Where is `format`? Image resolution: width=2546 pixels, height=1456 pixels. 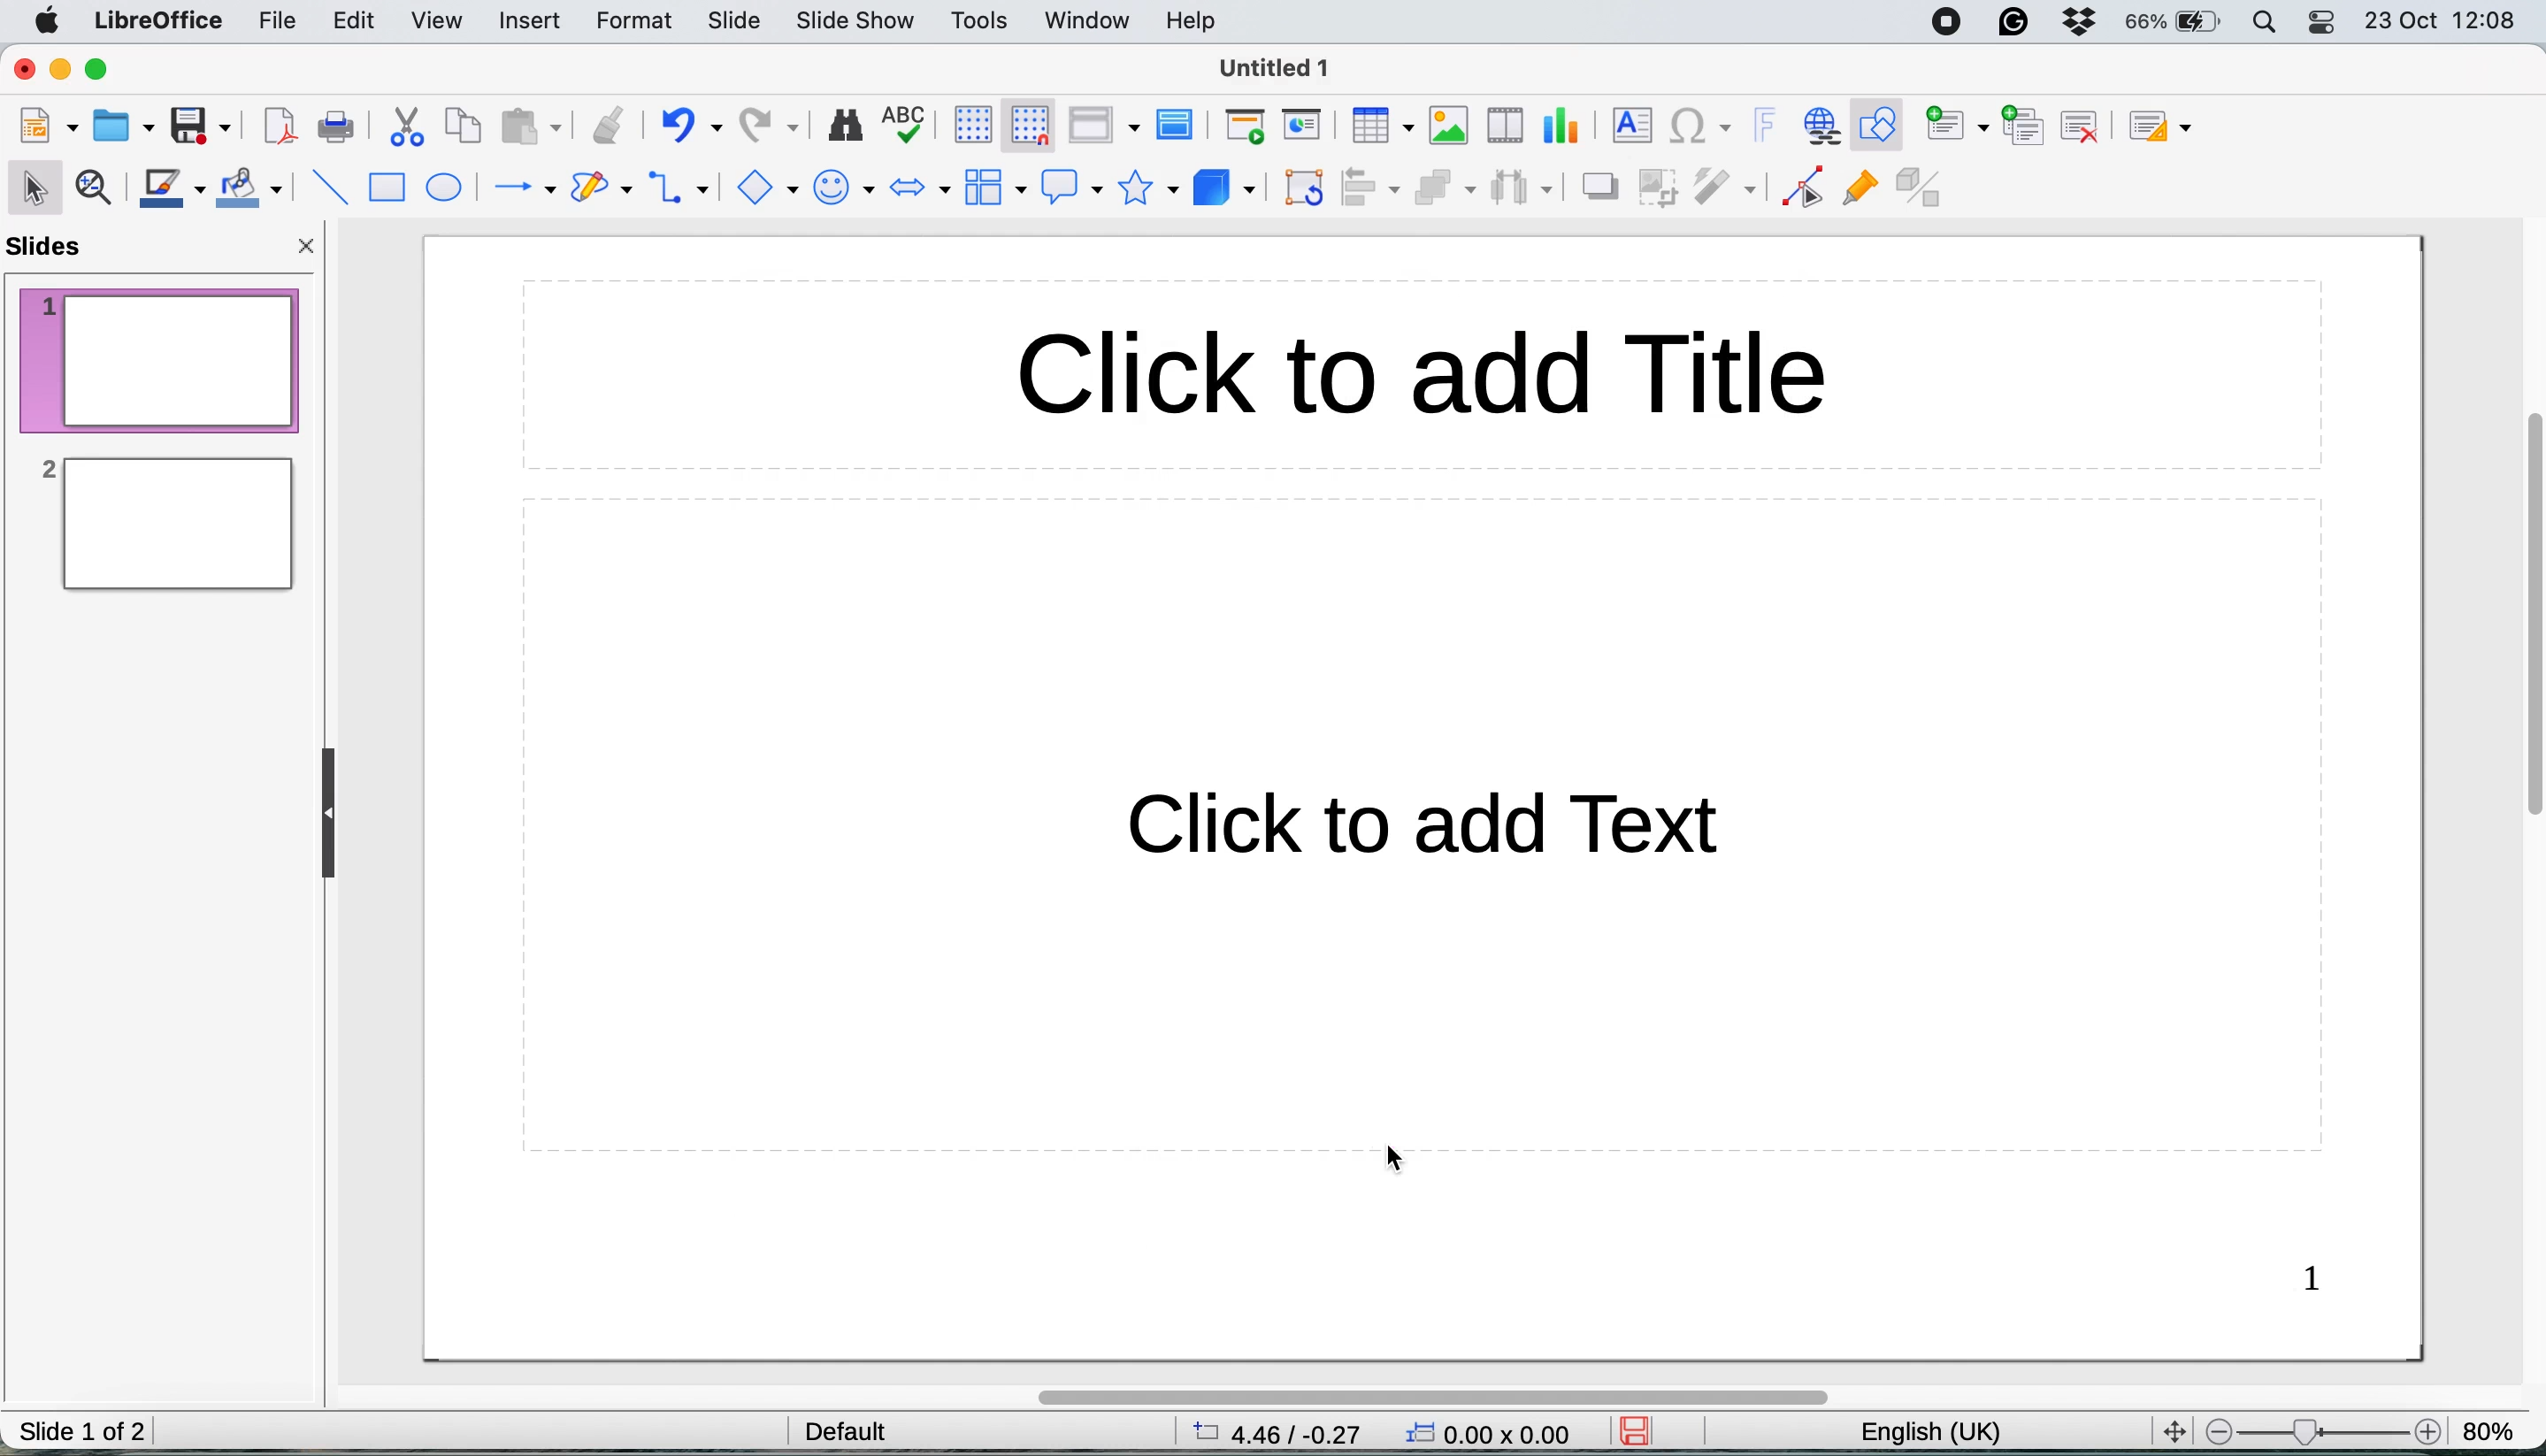
format is located at coordinates (639, 22).